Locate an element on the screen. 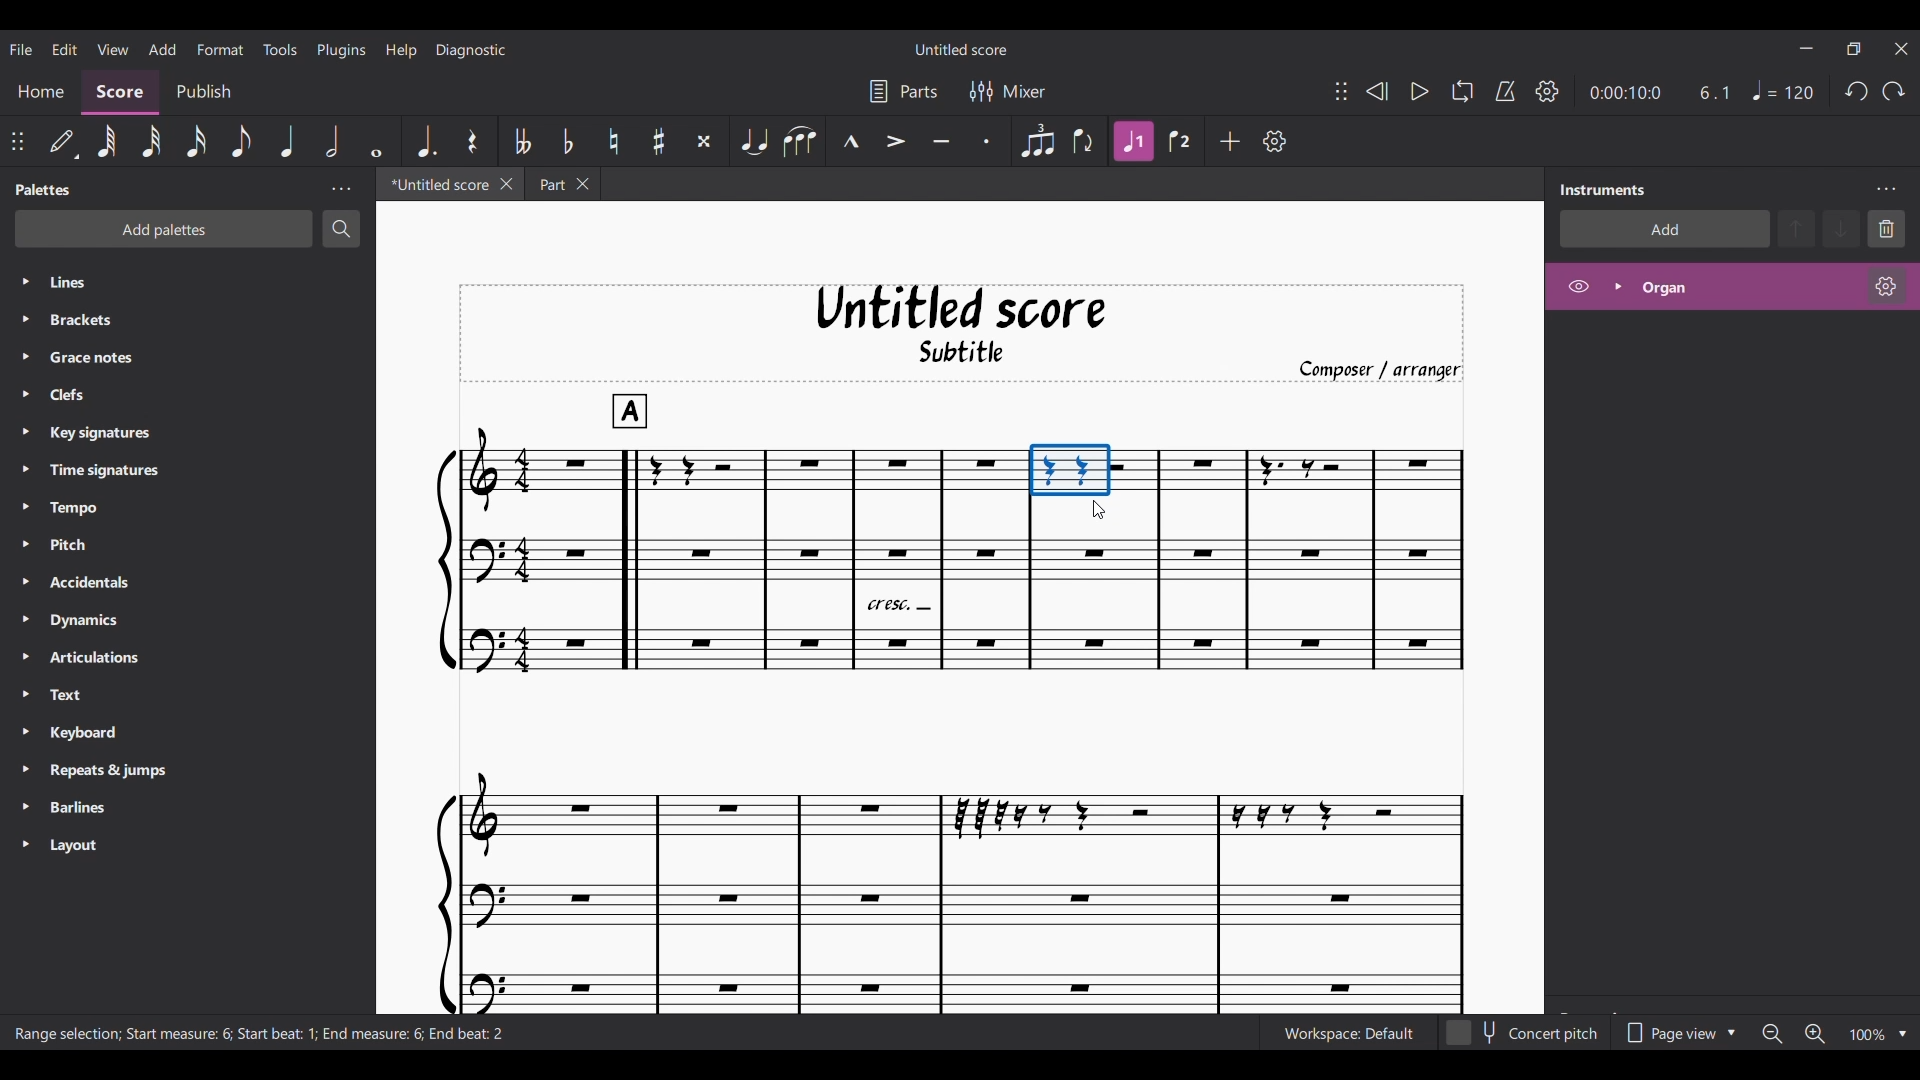 Image resolution: width=1920 pixels, height=1080 pixels. Half note is located at coordinates (331, 140).